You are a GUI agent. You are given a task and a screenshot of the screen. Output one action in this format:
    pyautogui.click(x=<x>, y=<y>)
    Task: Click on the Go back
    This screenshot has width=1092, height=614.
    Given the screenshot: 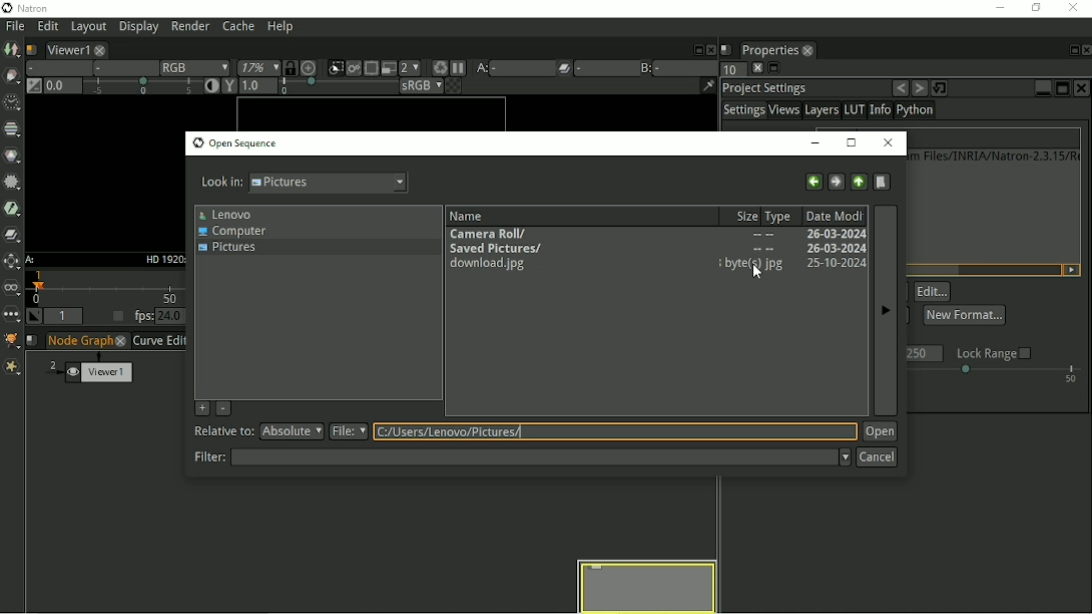 What is the action you would take?
    pyautogui.click(x=813, y=180)
    